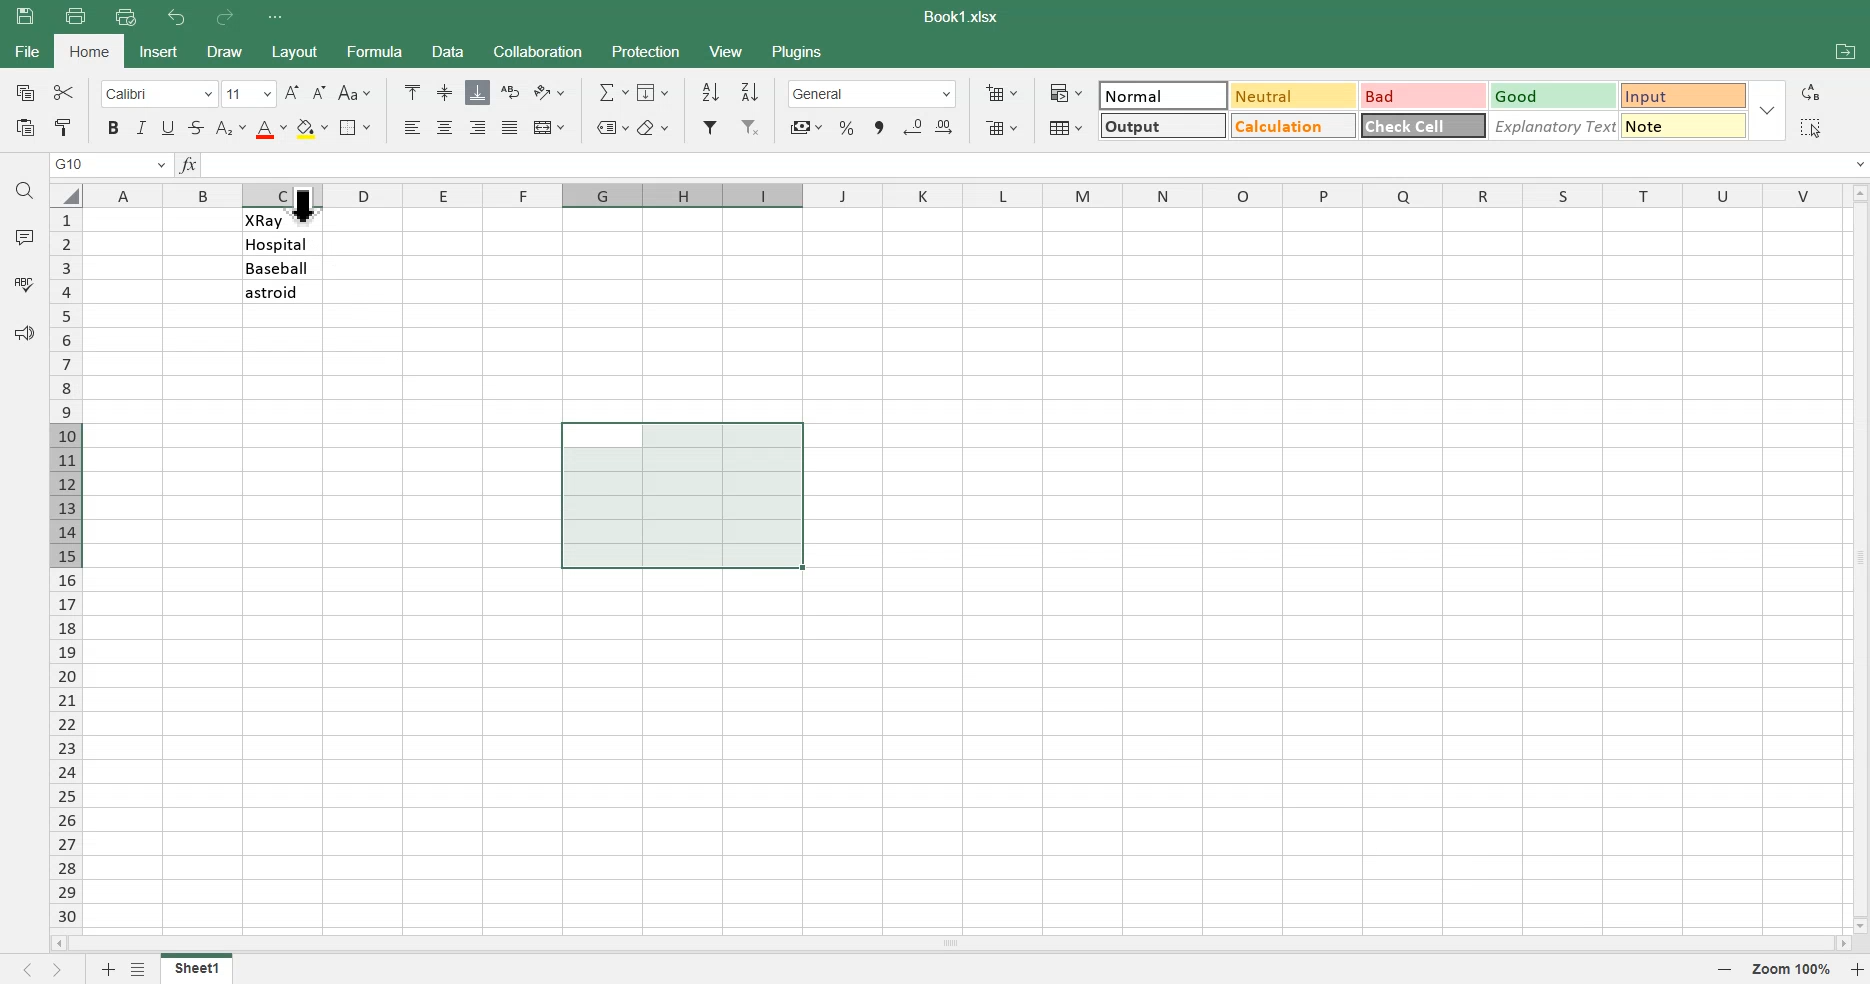  I want to click on Align Center, so click(446, 93).